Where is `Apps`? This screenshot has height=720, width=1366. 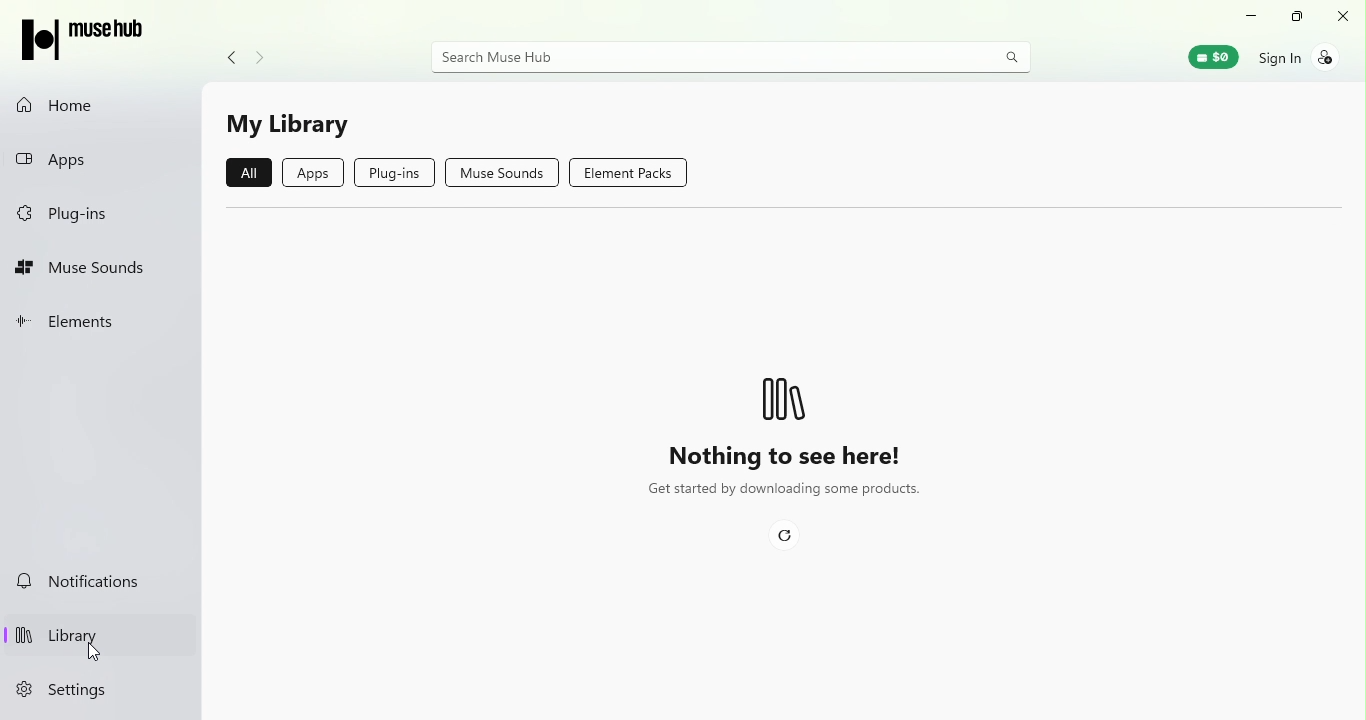
Apps is located at coordinates (314, 177).